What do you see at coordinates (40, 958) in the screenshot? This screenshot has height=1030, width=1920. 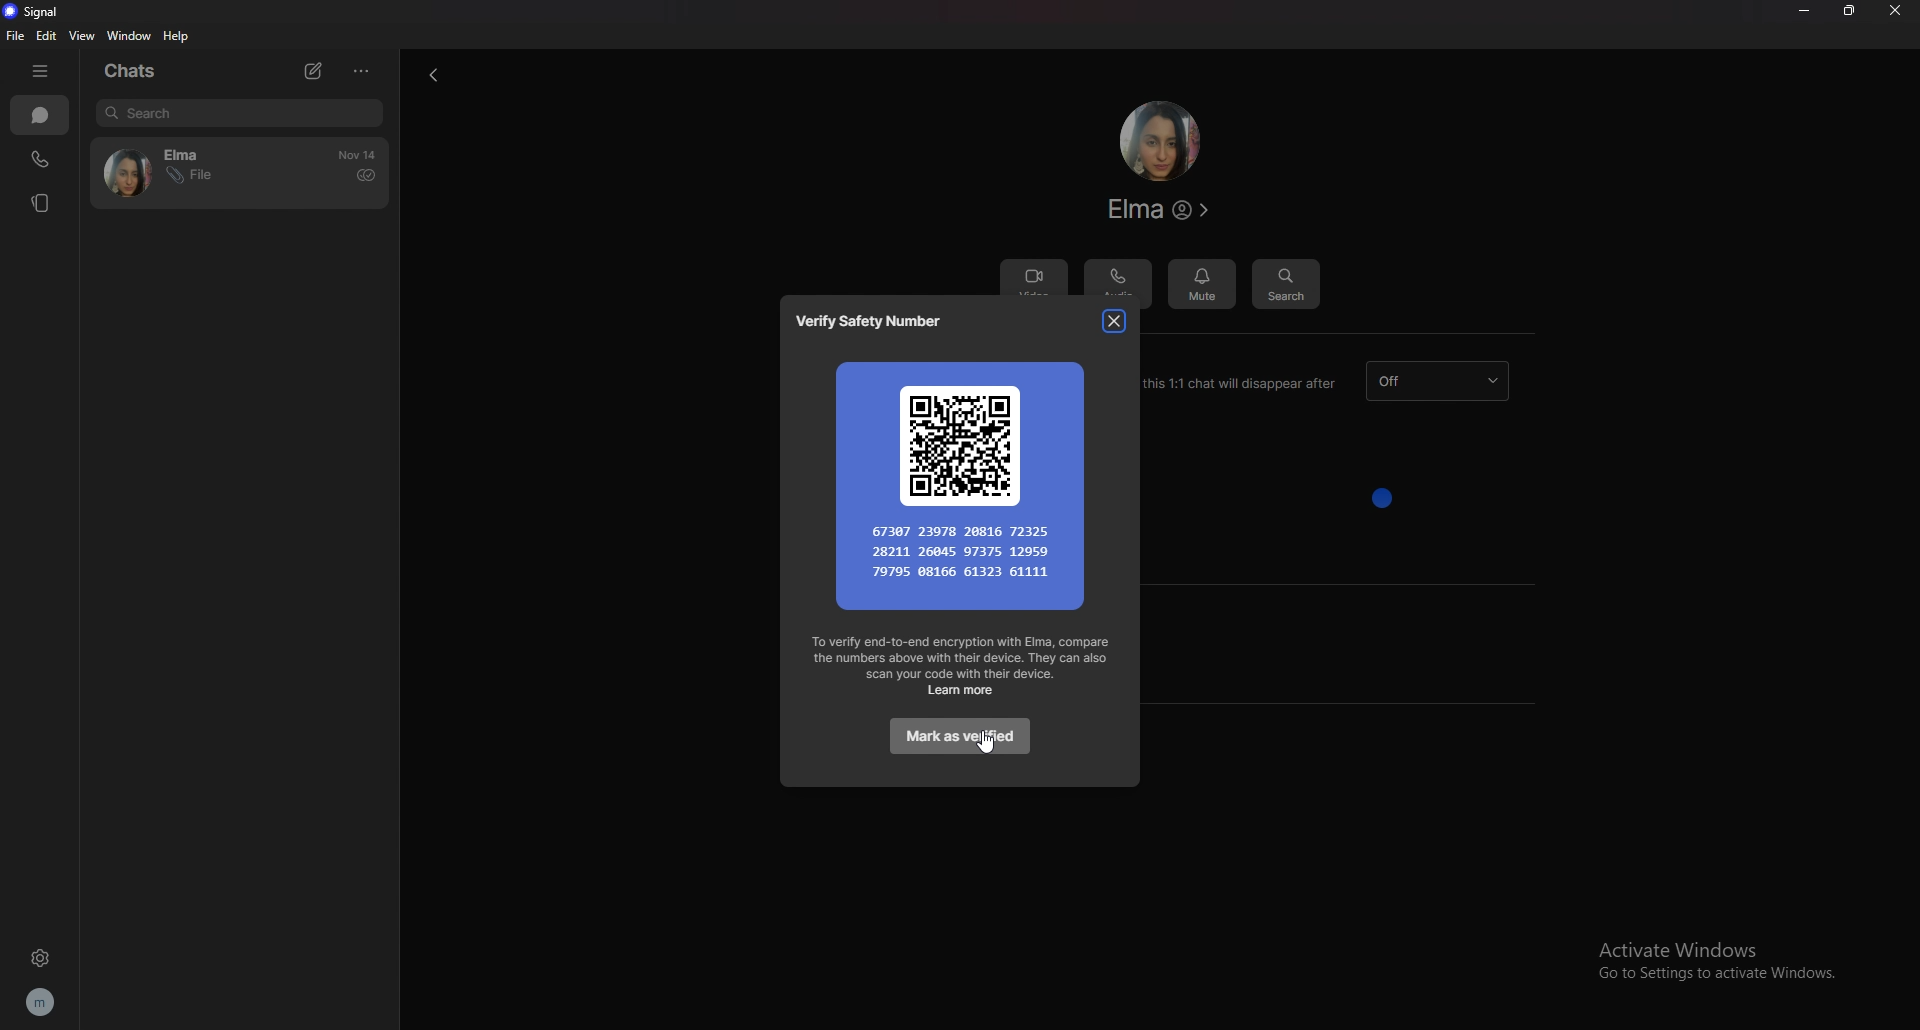 I see `settings` at bounding box center [40, 958].